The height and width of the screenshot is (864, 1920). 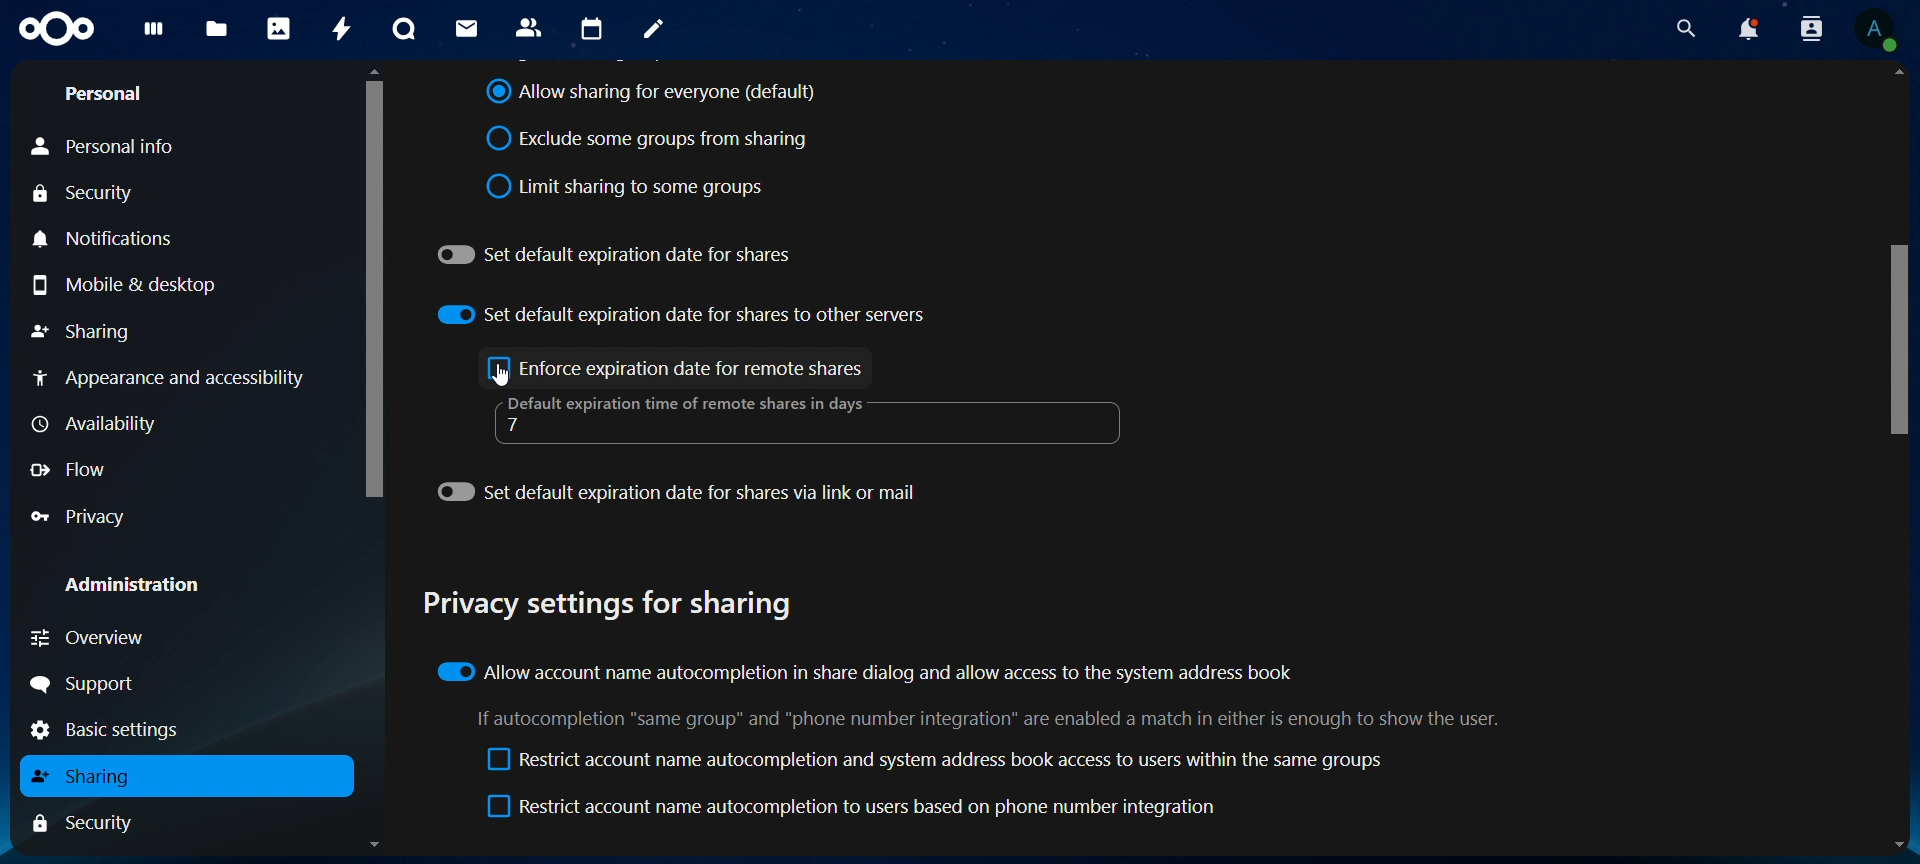 What do you see at coordinates (869, 673) in the screenshot?
I see `Allow account name autocompletion` at bounding box center [869, 673].